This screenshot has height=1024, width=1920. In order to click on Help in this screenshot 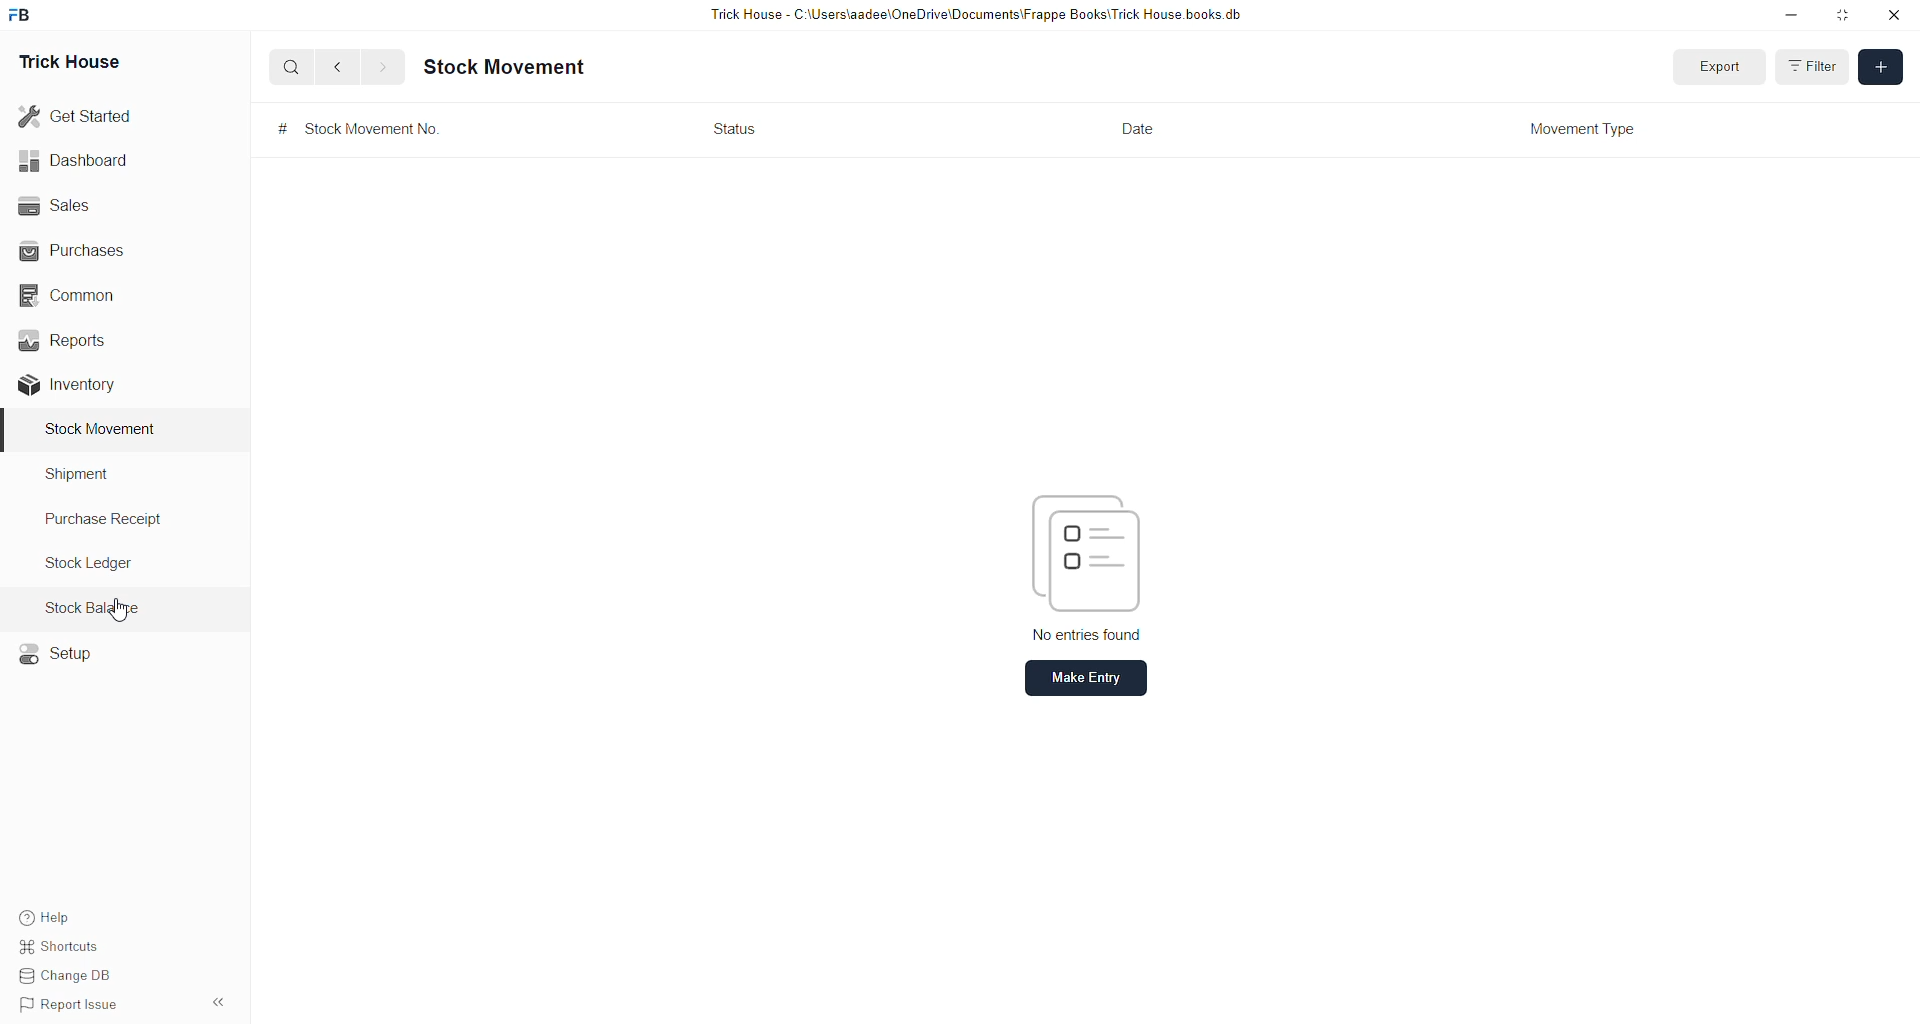, I will do `click(51, 919)`.